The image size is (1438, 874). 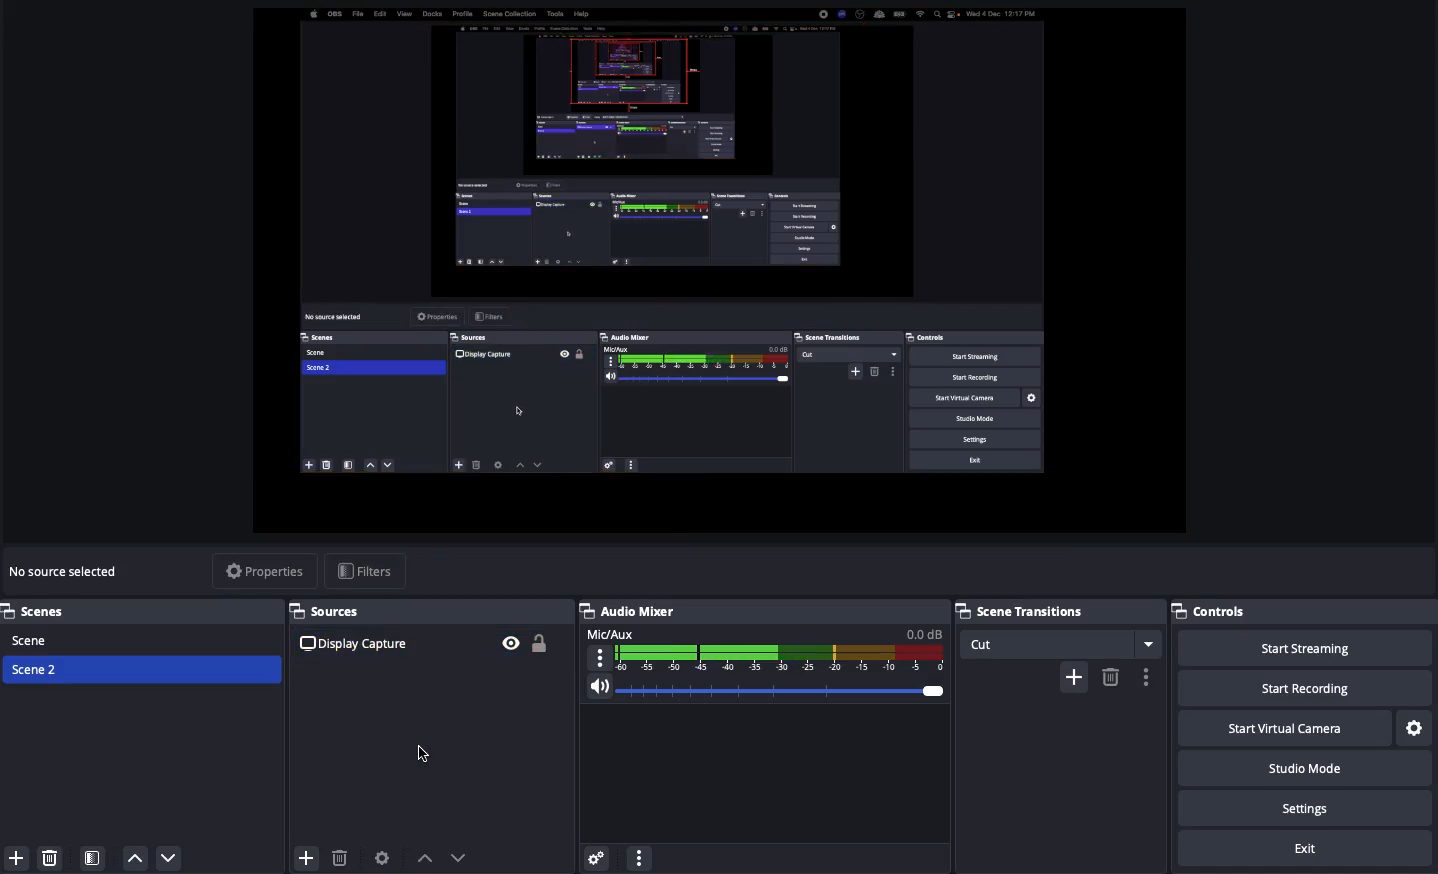 What do you see at coordinates (425, 643) in the screenshot?
I see `Pasted` at bounding box center [425, 643].